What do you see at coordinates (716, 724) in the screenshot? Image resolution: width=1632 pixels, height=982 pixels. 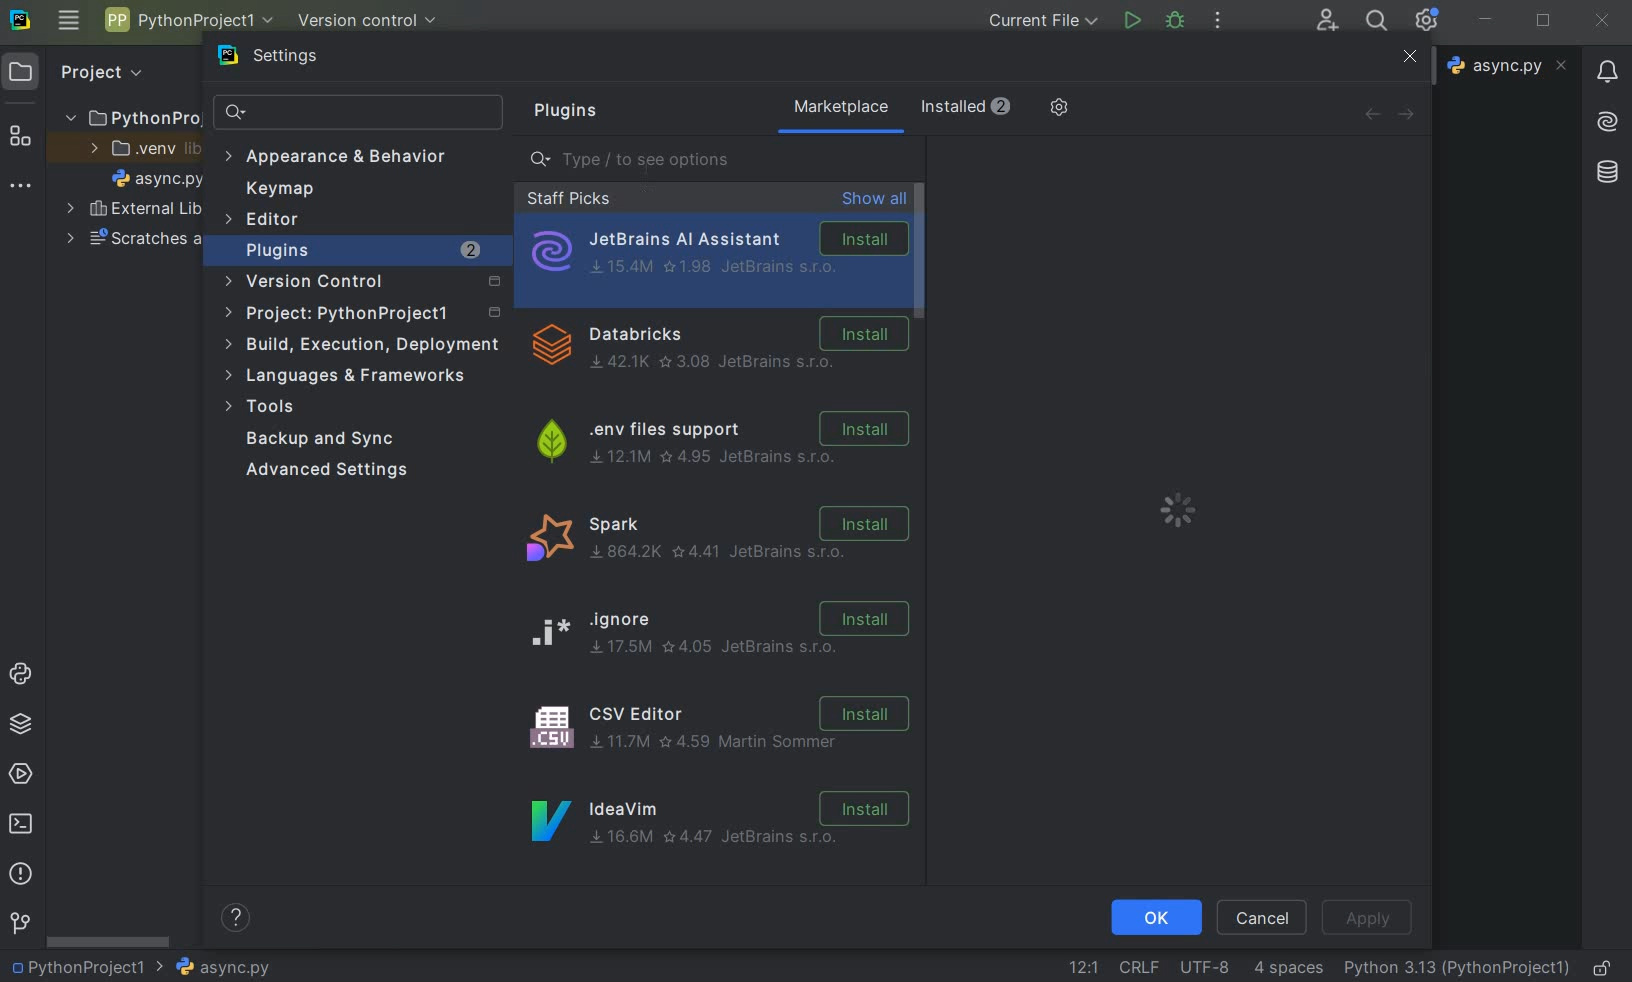 I see `CSV Editor` at bounding box center [716, 724].